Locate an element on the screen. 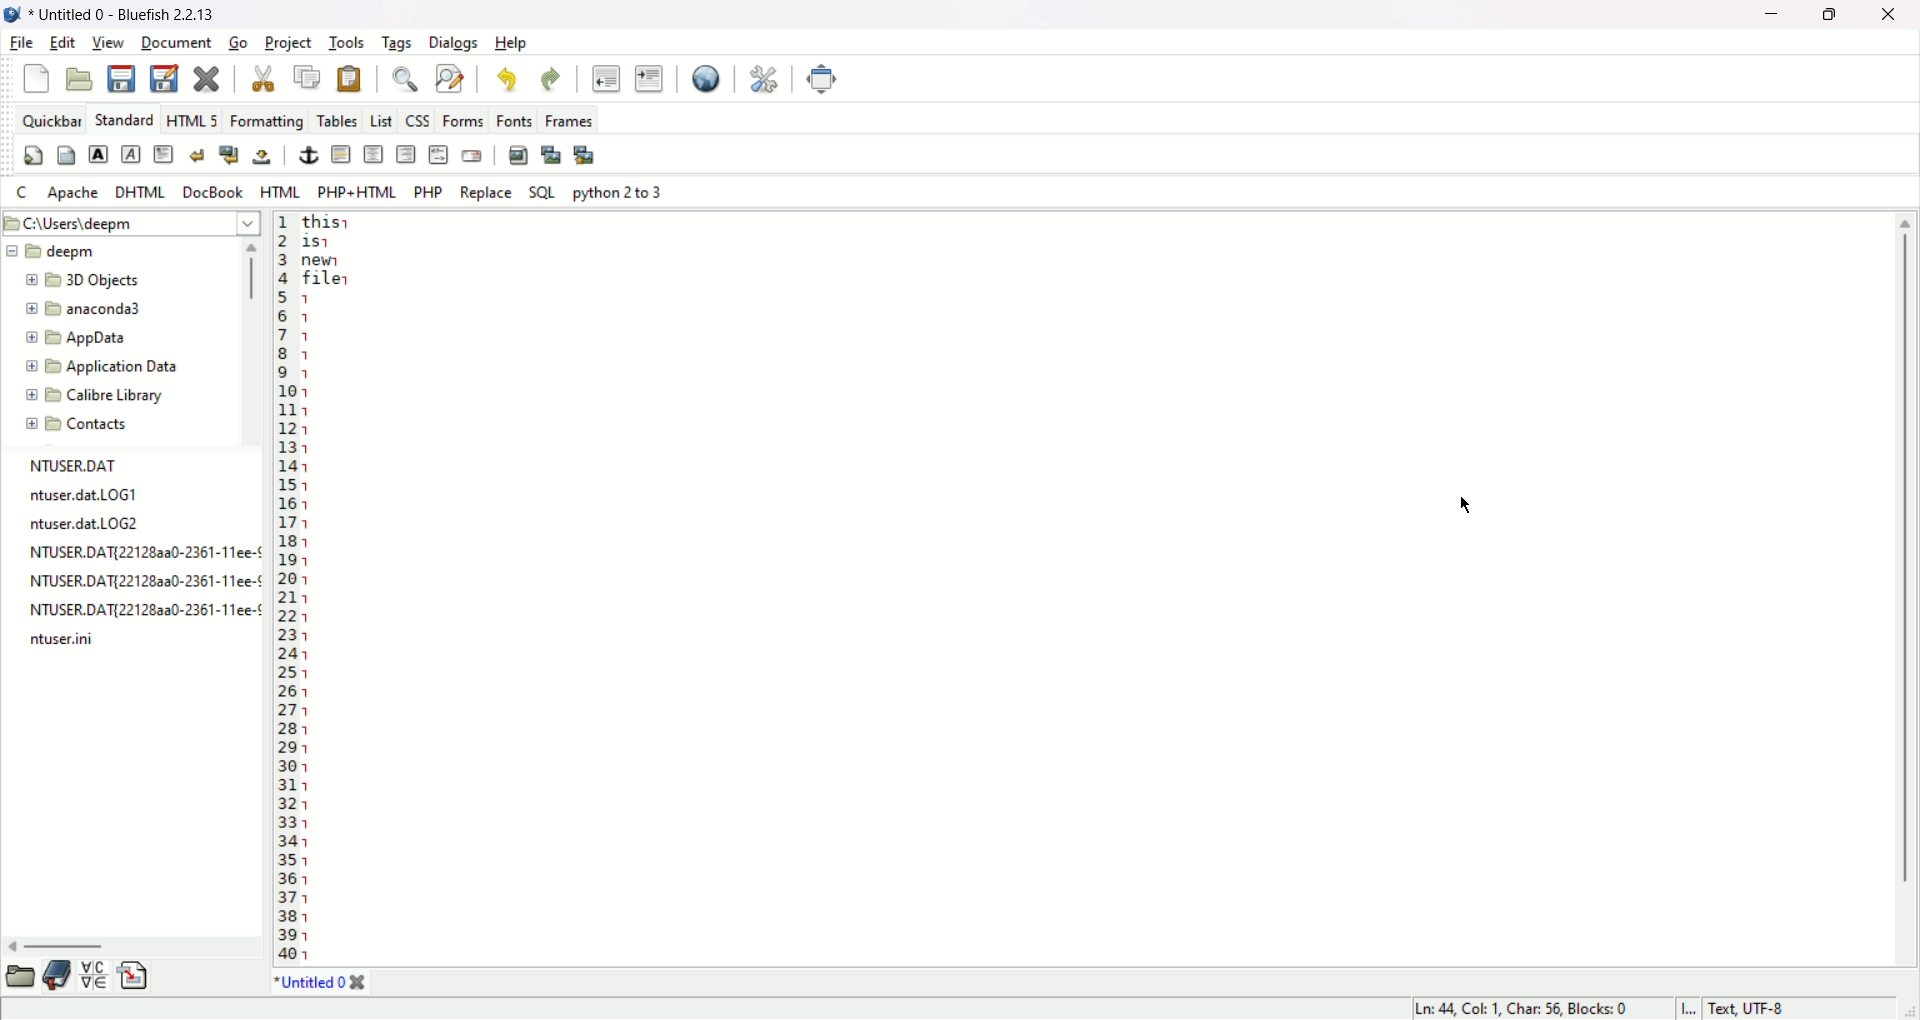 The image size is (1920, 1020). Formatting is located at coordinates (266, 120).